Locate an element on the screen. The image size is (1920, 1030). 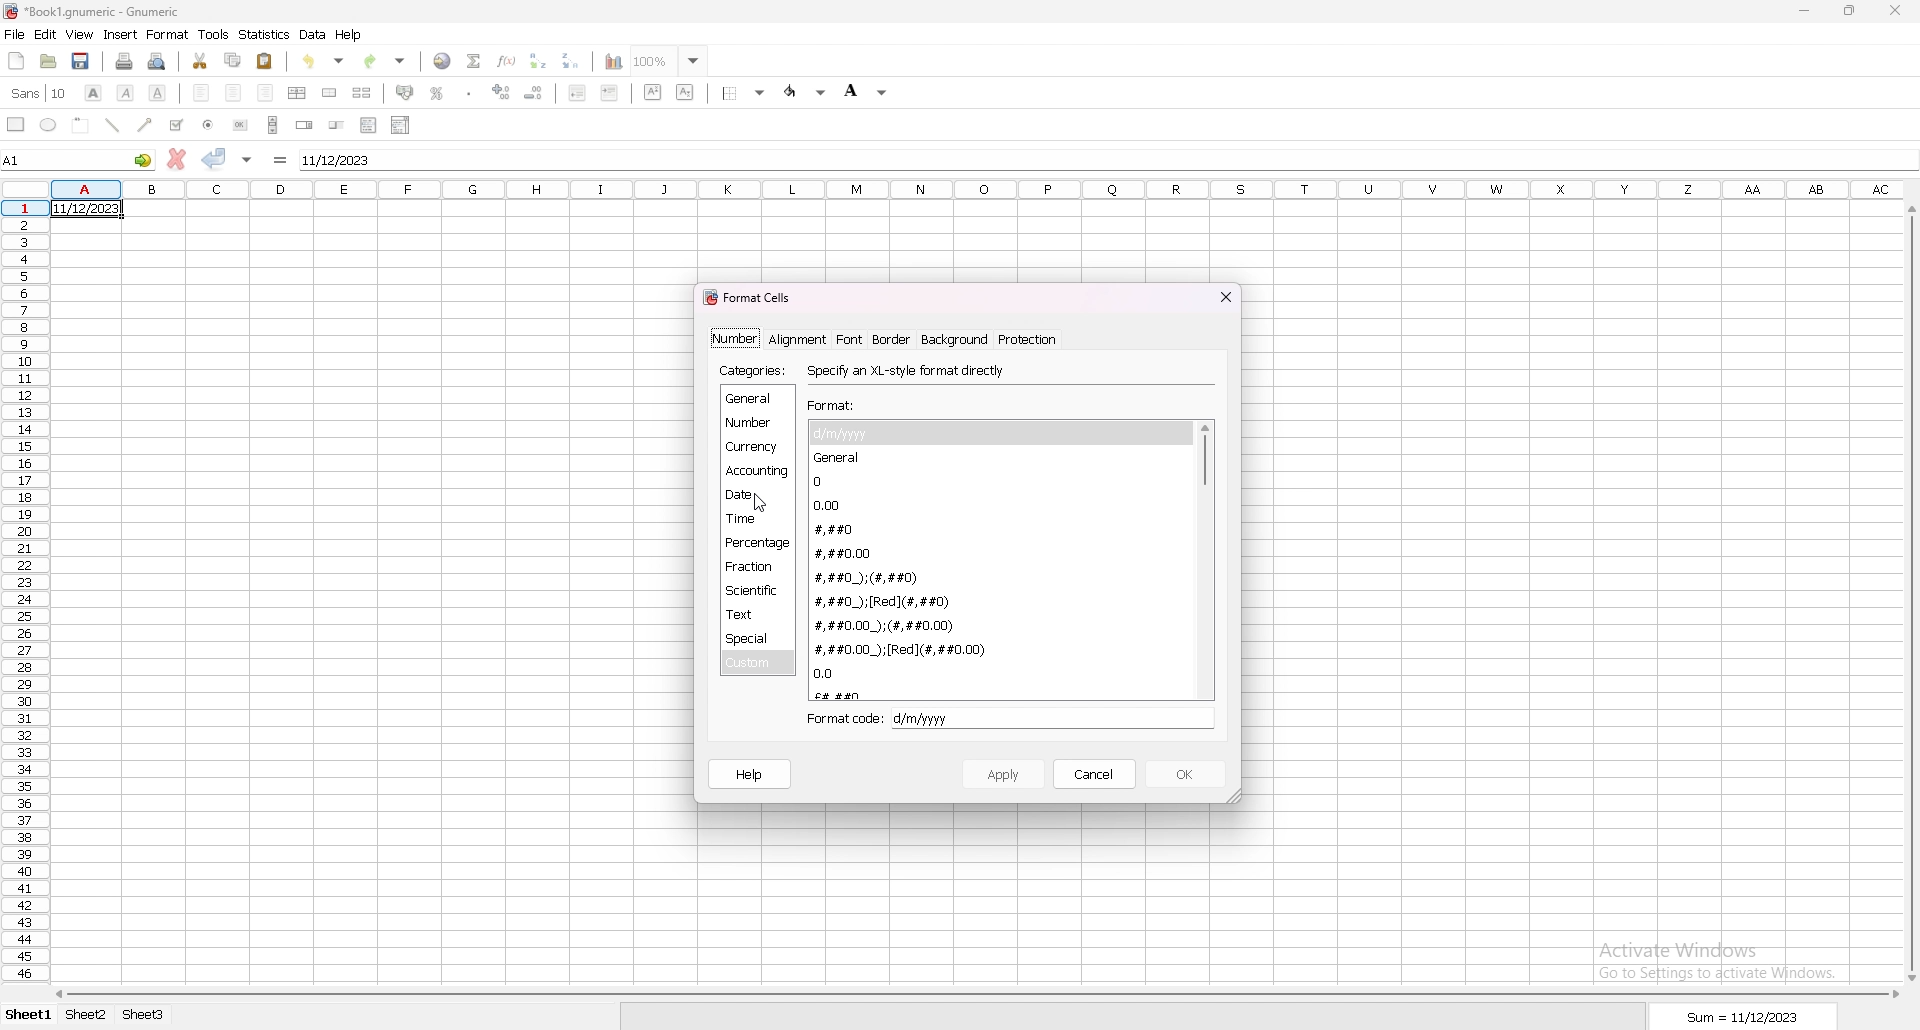
custom is located at coordinates (754, 664).